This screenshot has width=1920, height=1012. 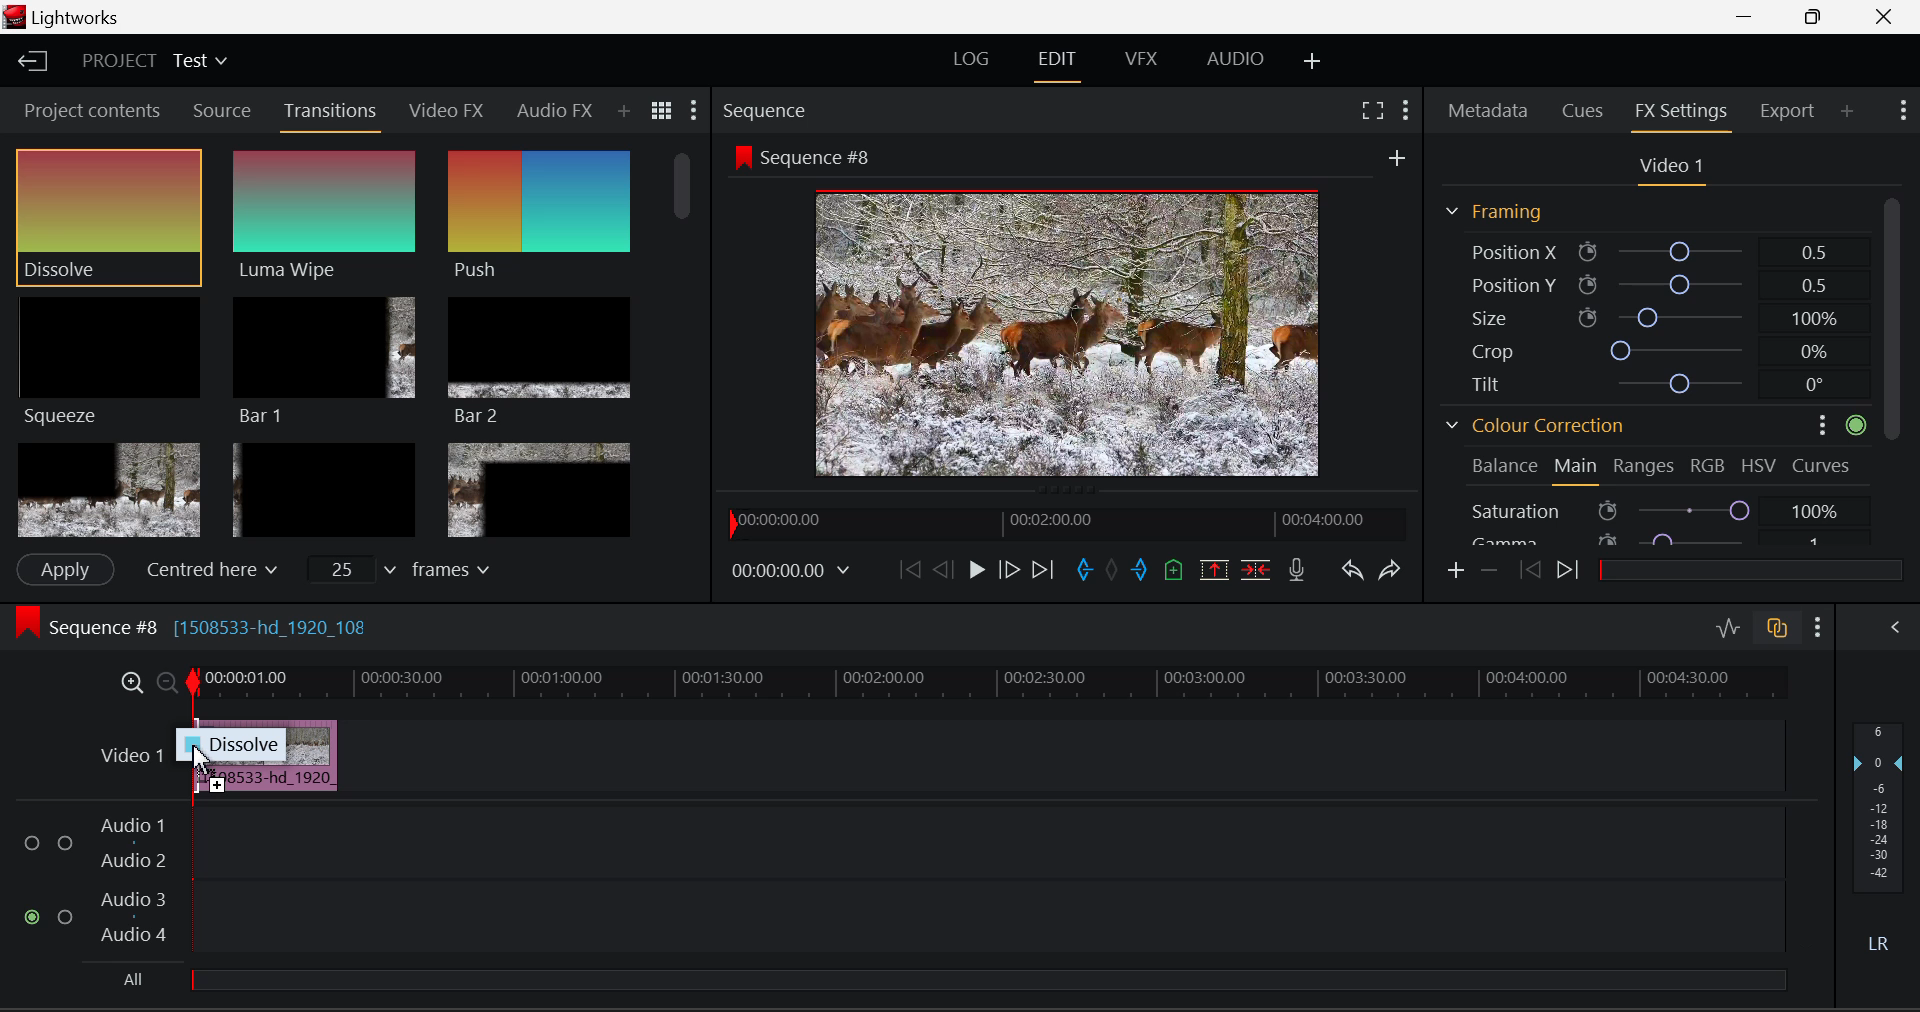 What do you see at coordinates (1042, 572) in the screenshot?
I see `To End` at bounding box center [1042, 572].